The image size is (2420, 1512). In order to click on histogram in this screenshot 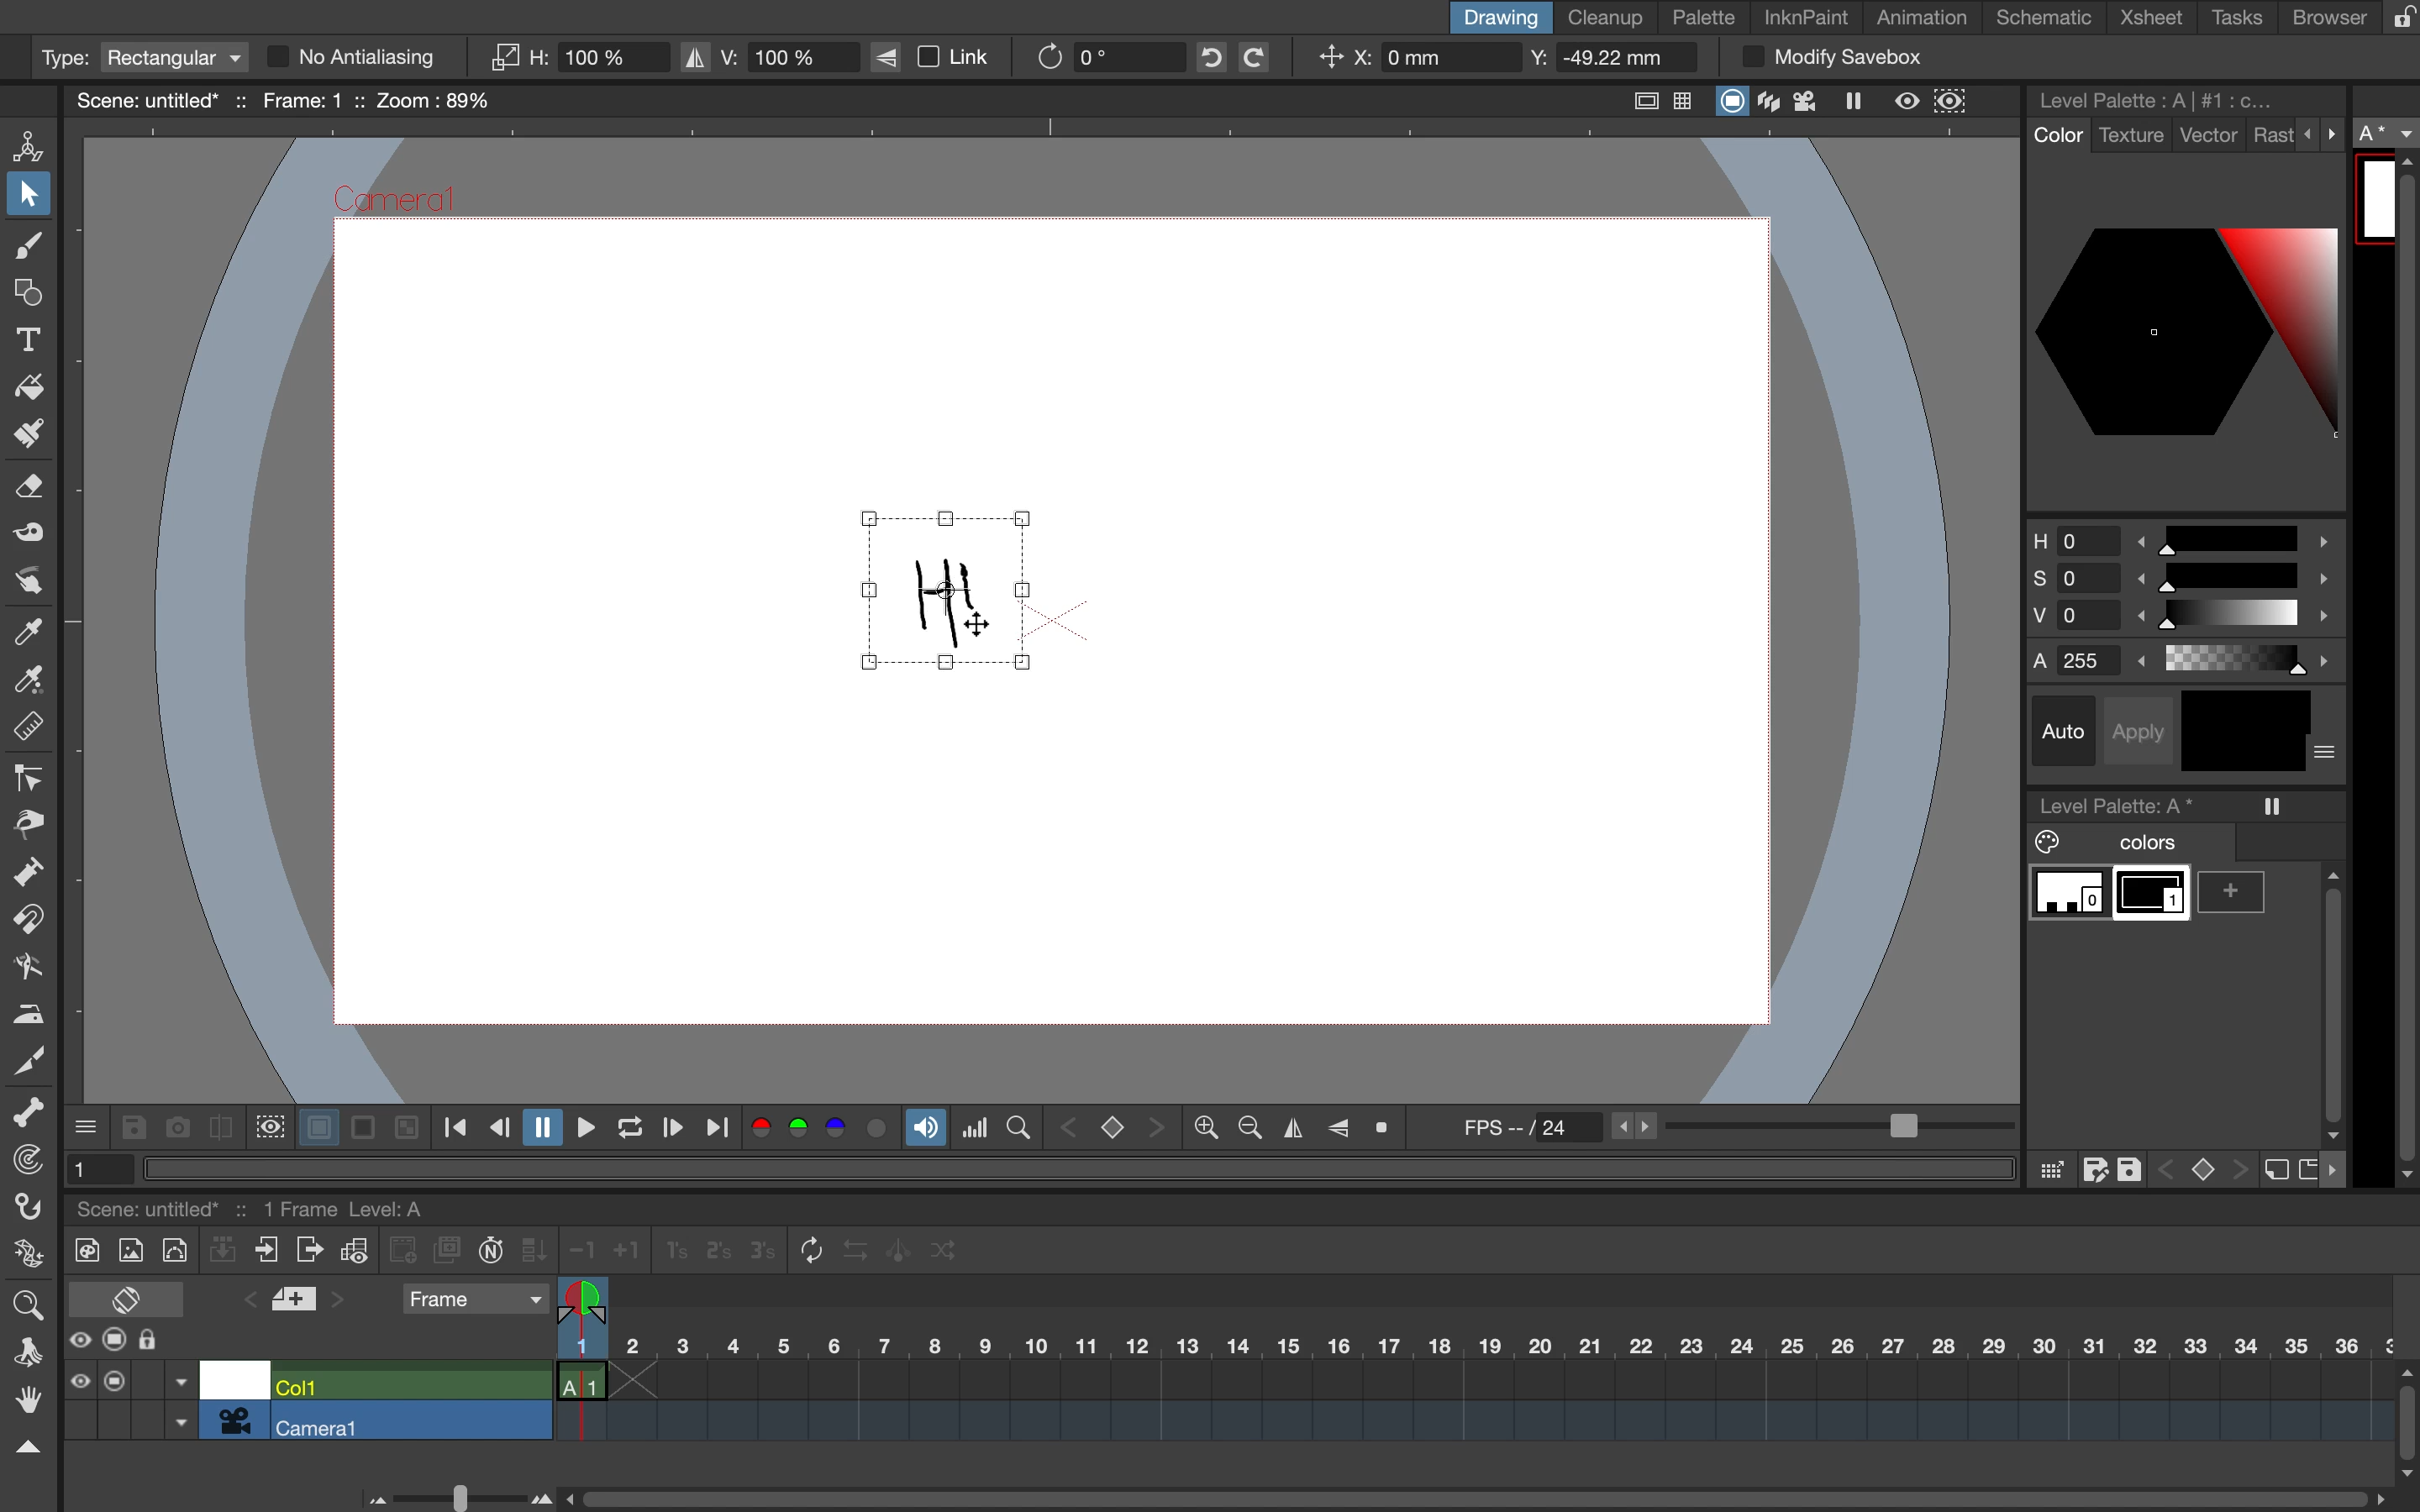, I will do `click(975, 1128)`.